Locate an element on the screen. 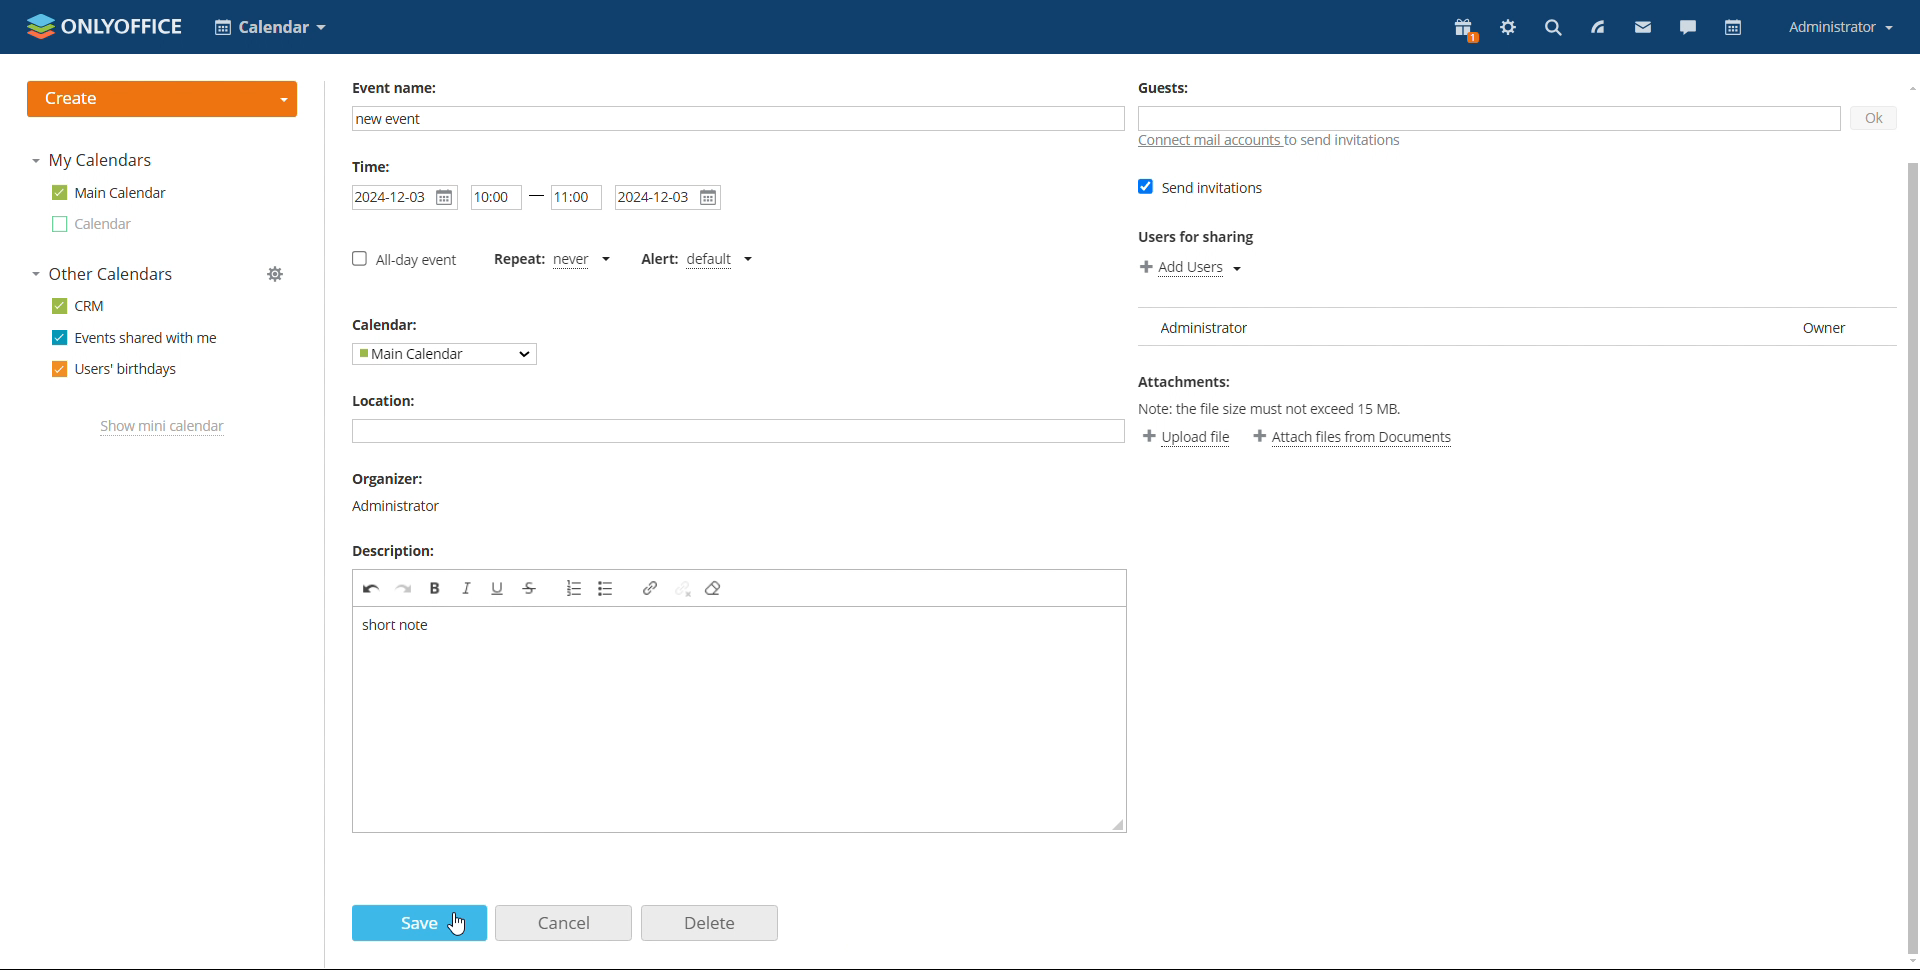  insert/remove bulleted list is located at coordinates (570, 588).